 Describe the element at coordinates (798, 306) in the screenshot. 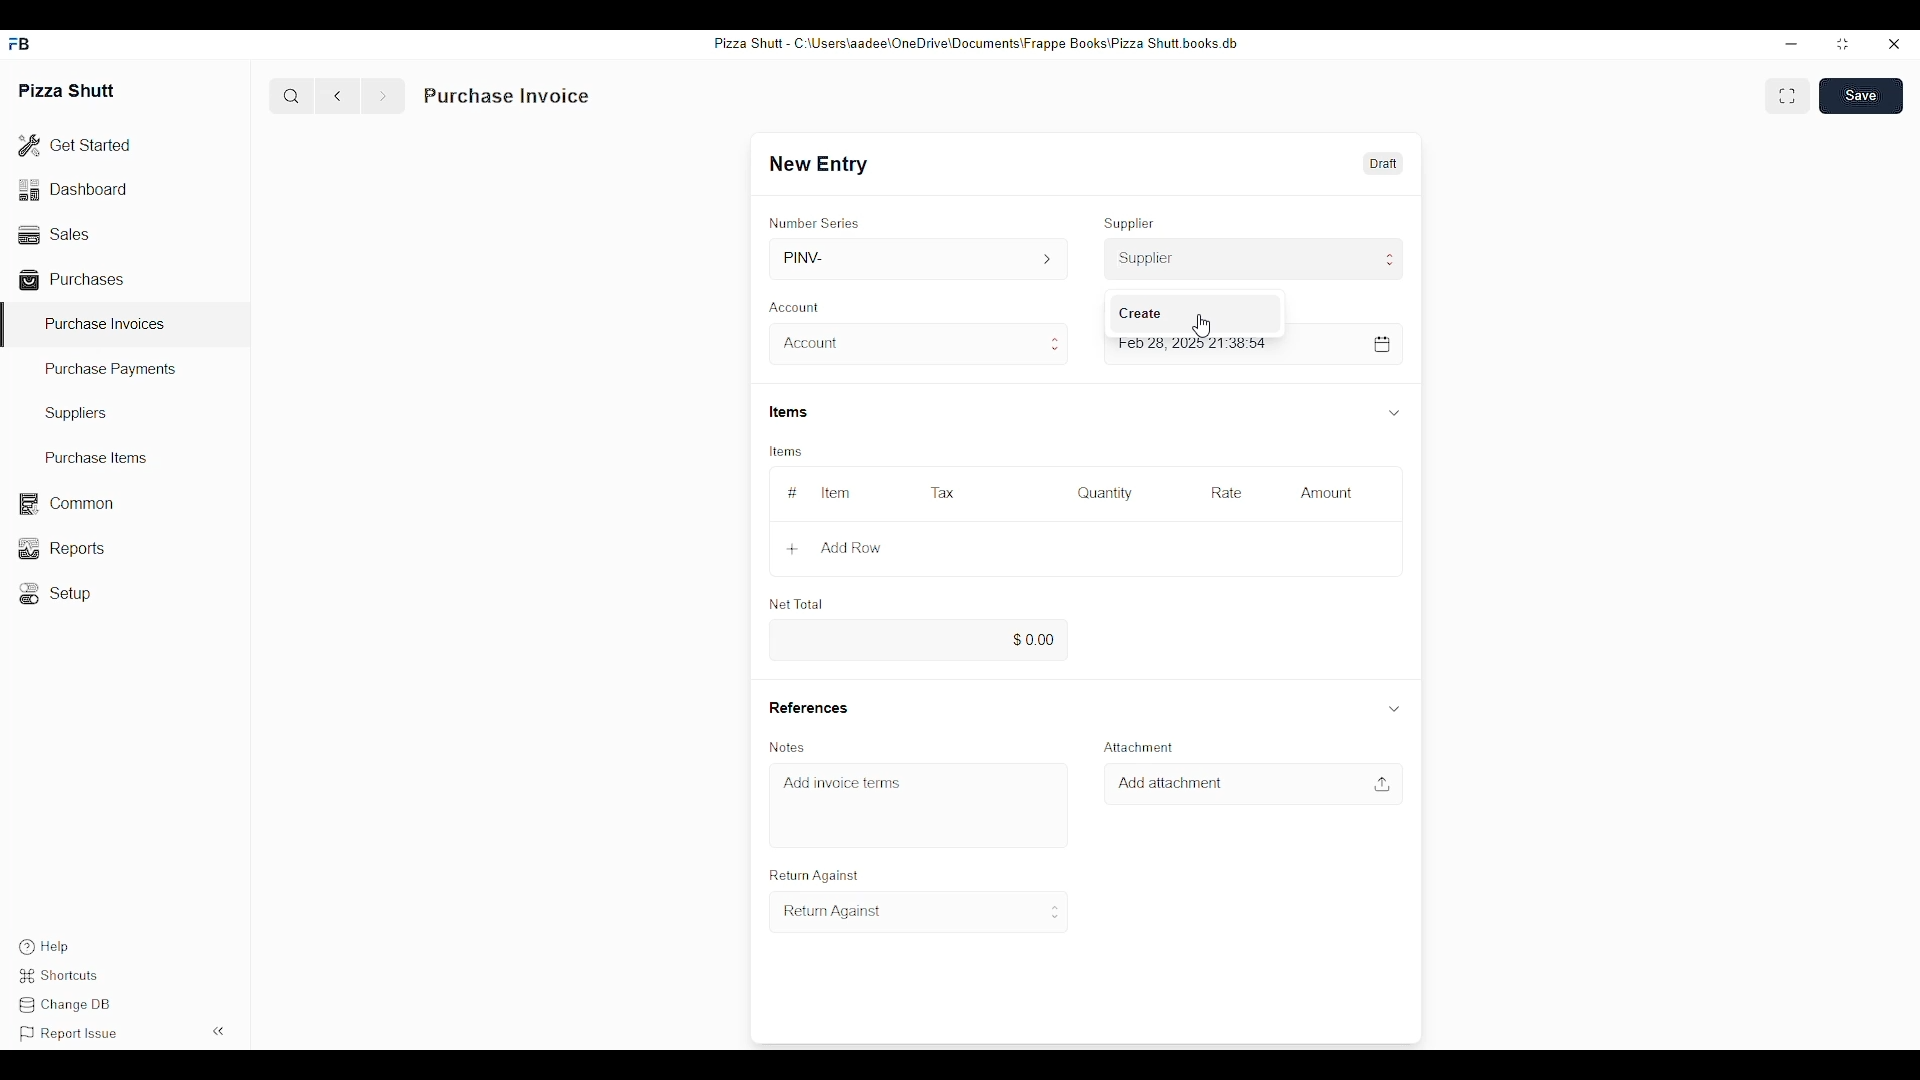

I see `Account` at that location.